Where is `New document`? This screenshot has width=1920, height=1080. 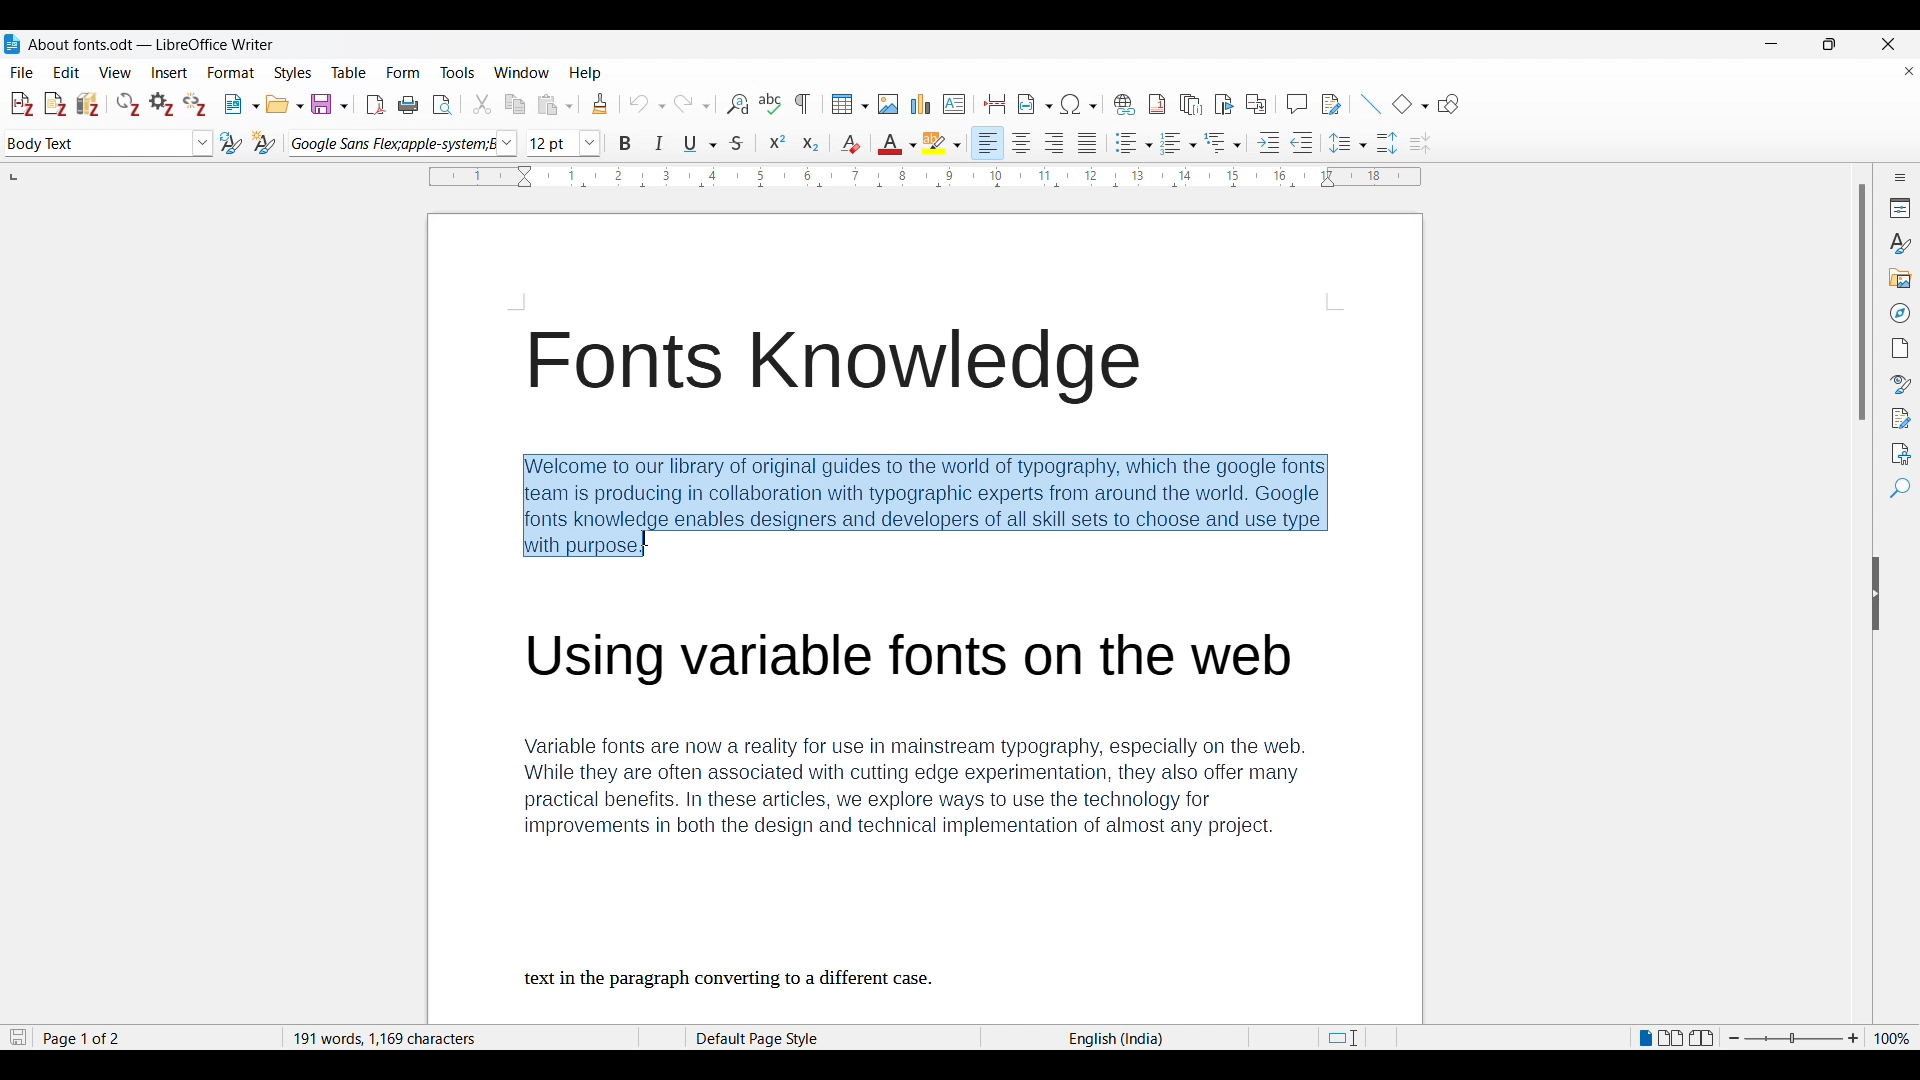
New document is located at coordinates (243, 104).